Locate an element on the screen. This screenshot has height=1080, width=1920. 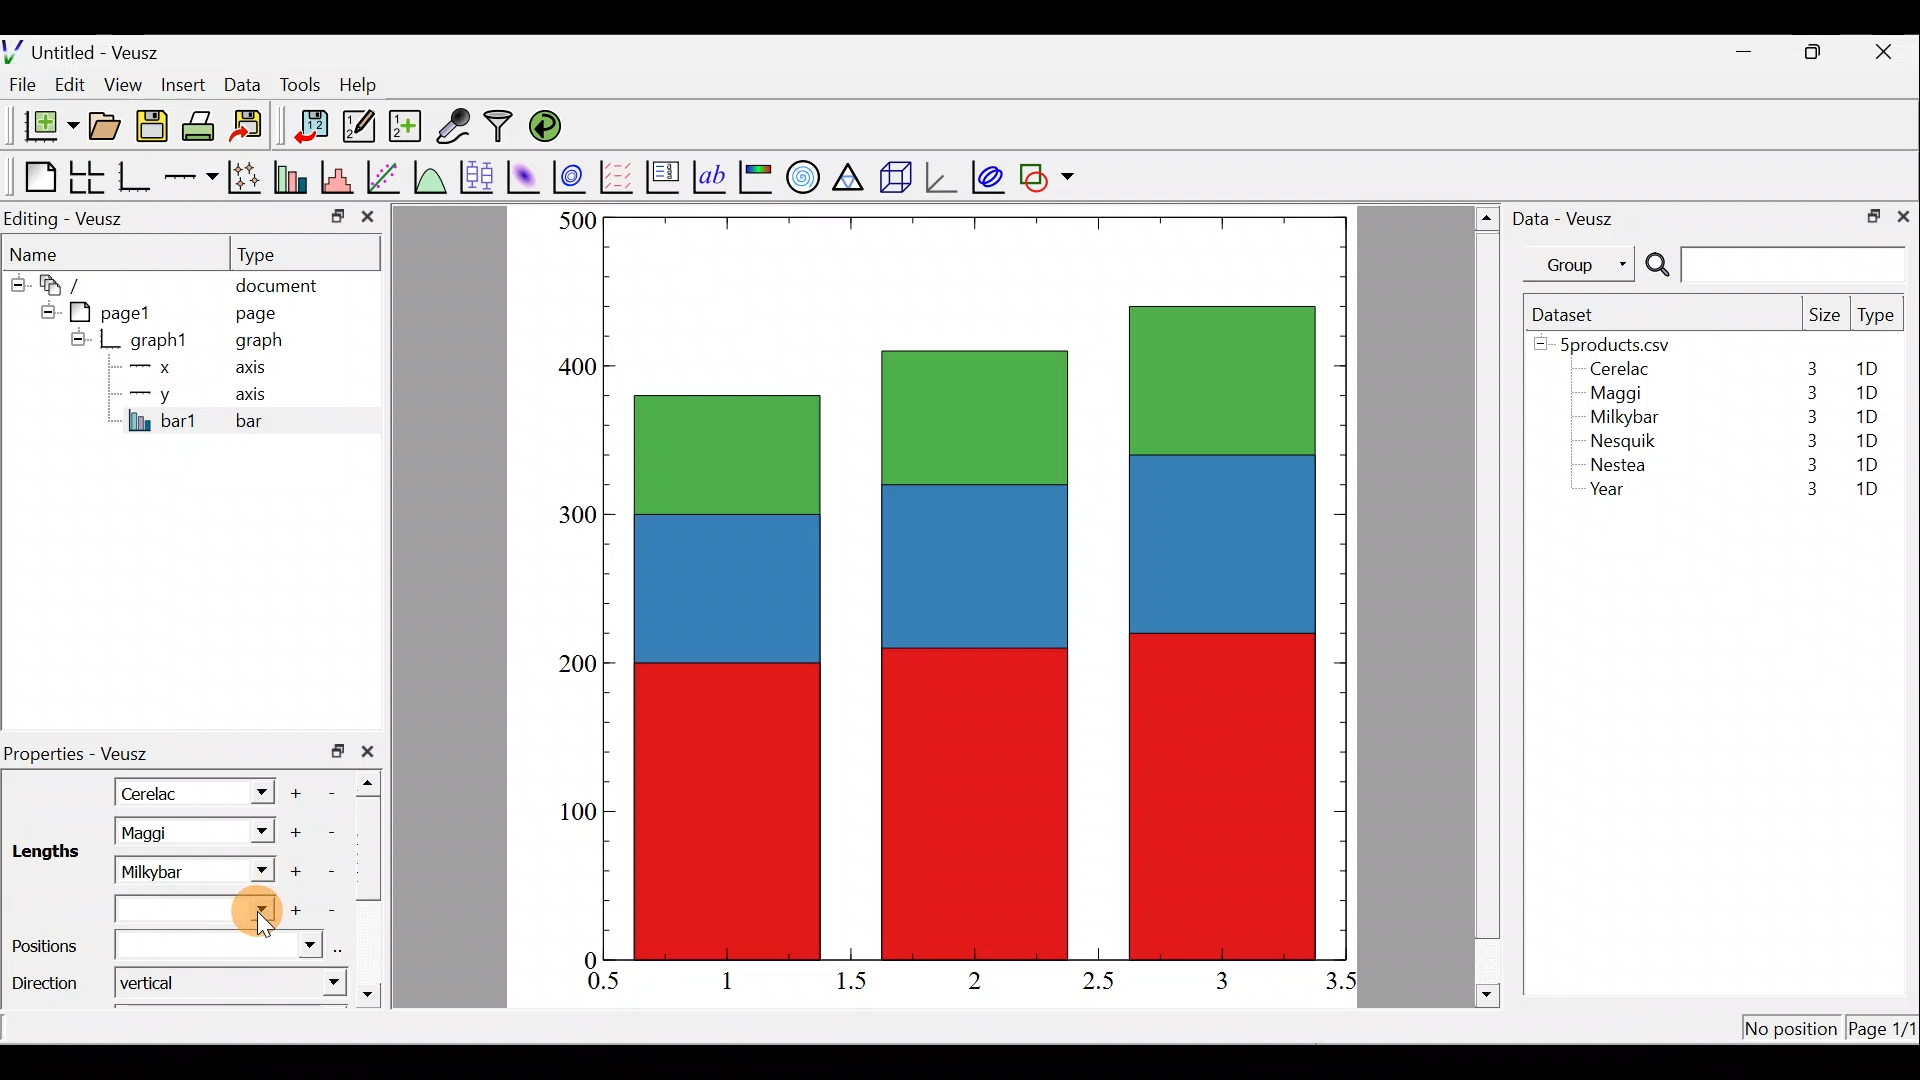
Edit and enter new datasets is located at coordinates (359, 127).